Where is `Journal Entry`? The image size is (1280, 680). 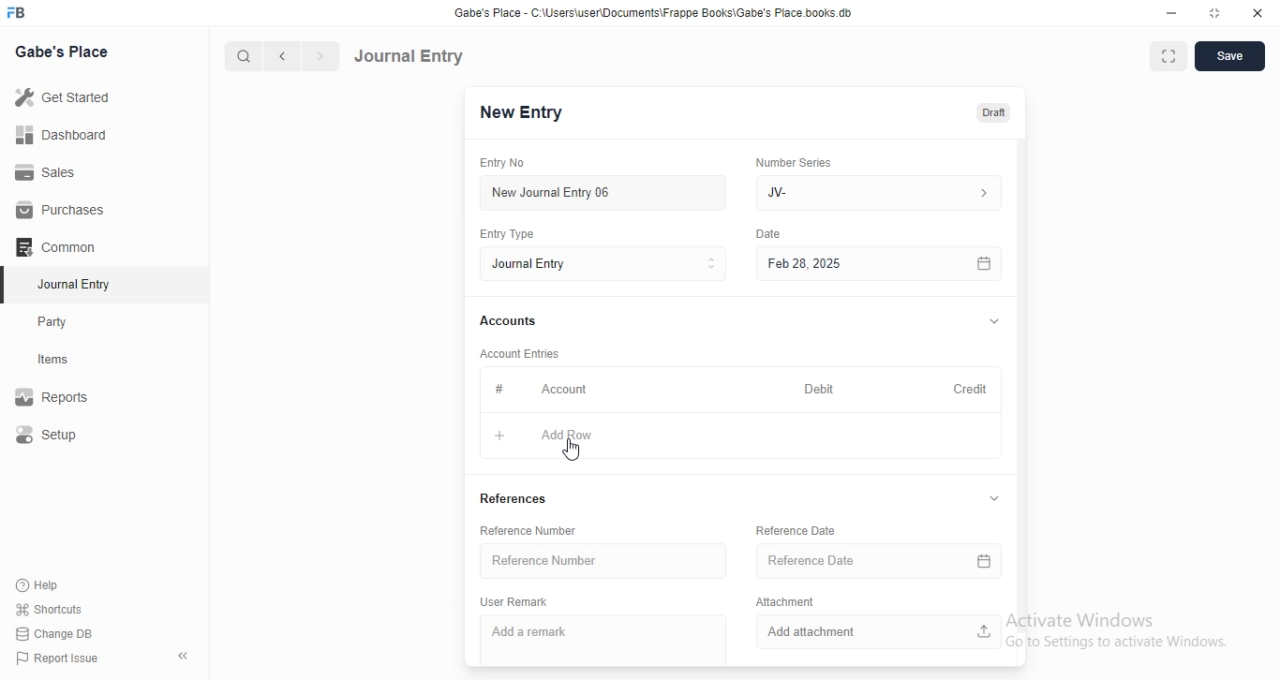 Journal Entry is located at coordinates (65, 286).